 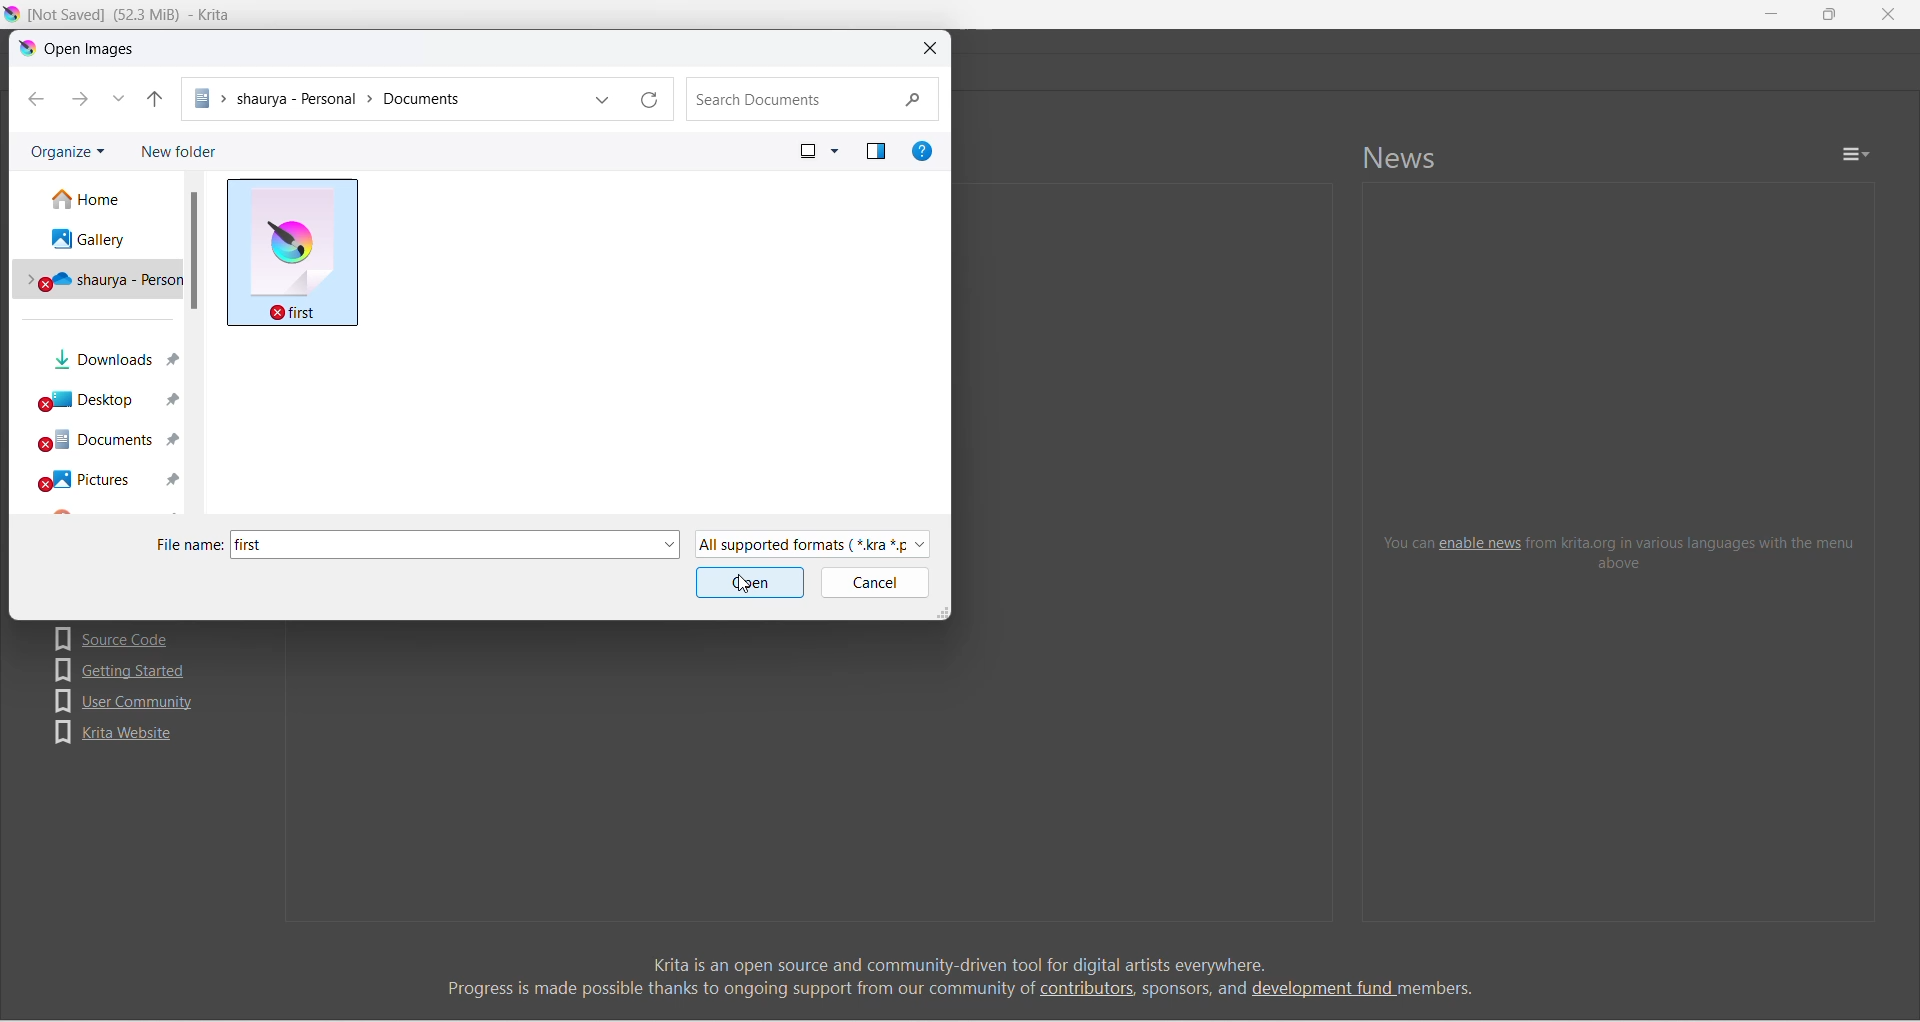 What do you see at coordinates (1621, 551) in the screenshot?
I see `instructions related enabling news` at bounding box center [1621, 551].